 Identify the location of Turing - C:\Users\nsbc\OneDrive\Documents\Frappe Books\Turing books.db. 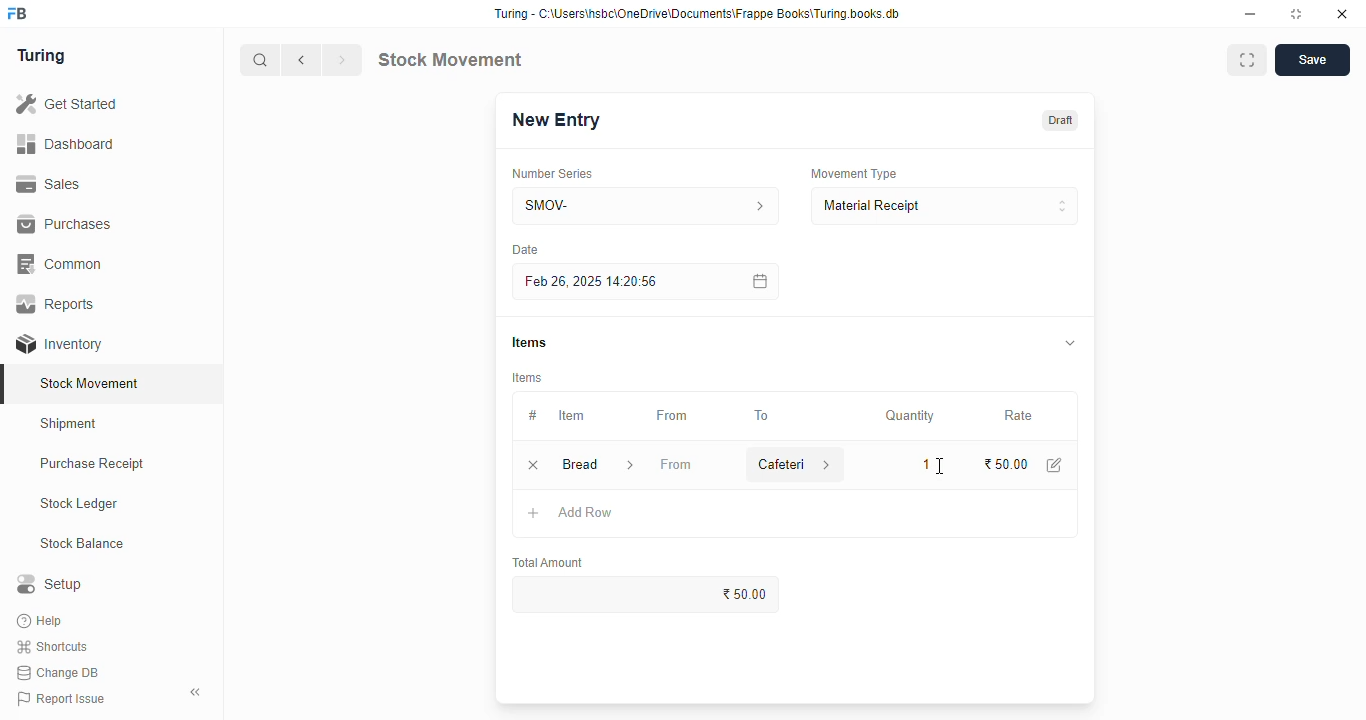
(698, 14).